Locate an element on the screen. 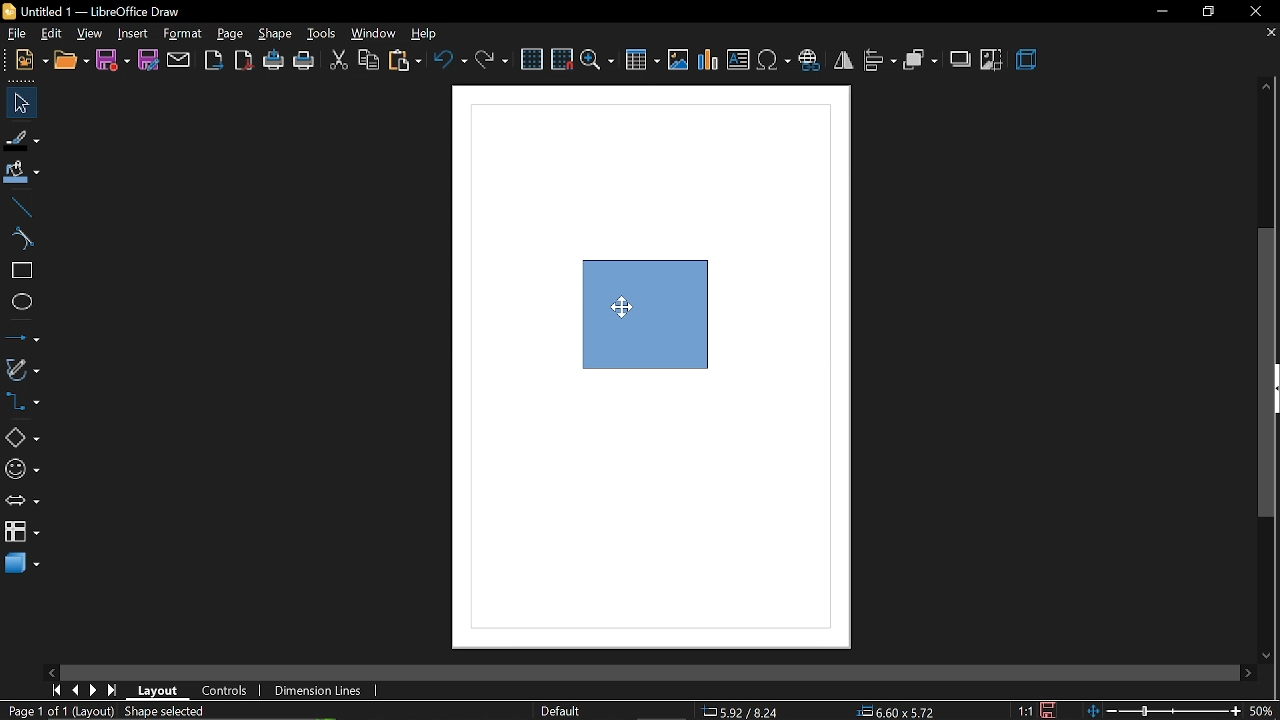 This screenshot has height=720, width=1280. arrows is located at coordinates (22, 503).